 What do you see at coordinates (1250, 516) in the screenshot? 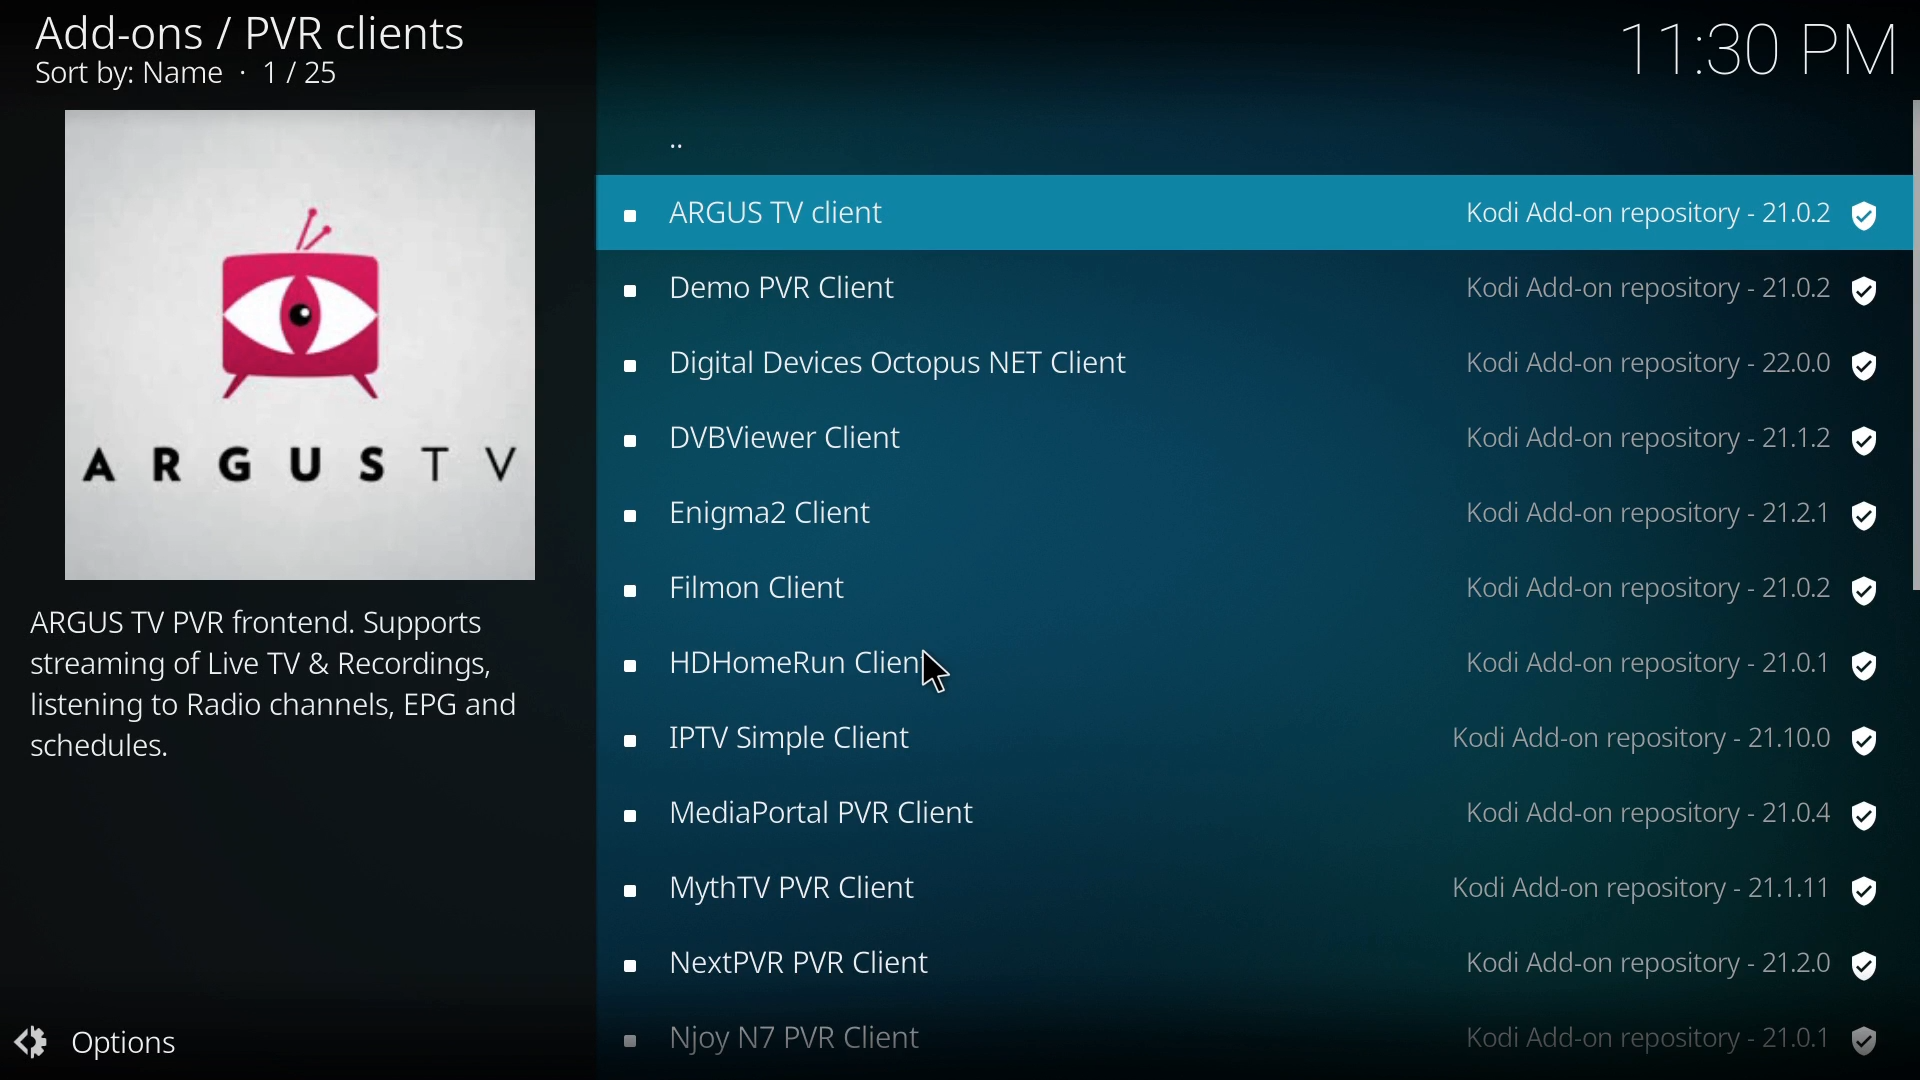
I see `Enigma2 Client Kodi Add-on repository - 21.2.1` at bounding box center [1250, 516].